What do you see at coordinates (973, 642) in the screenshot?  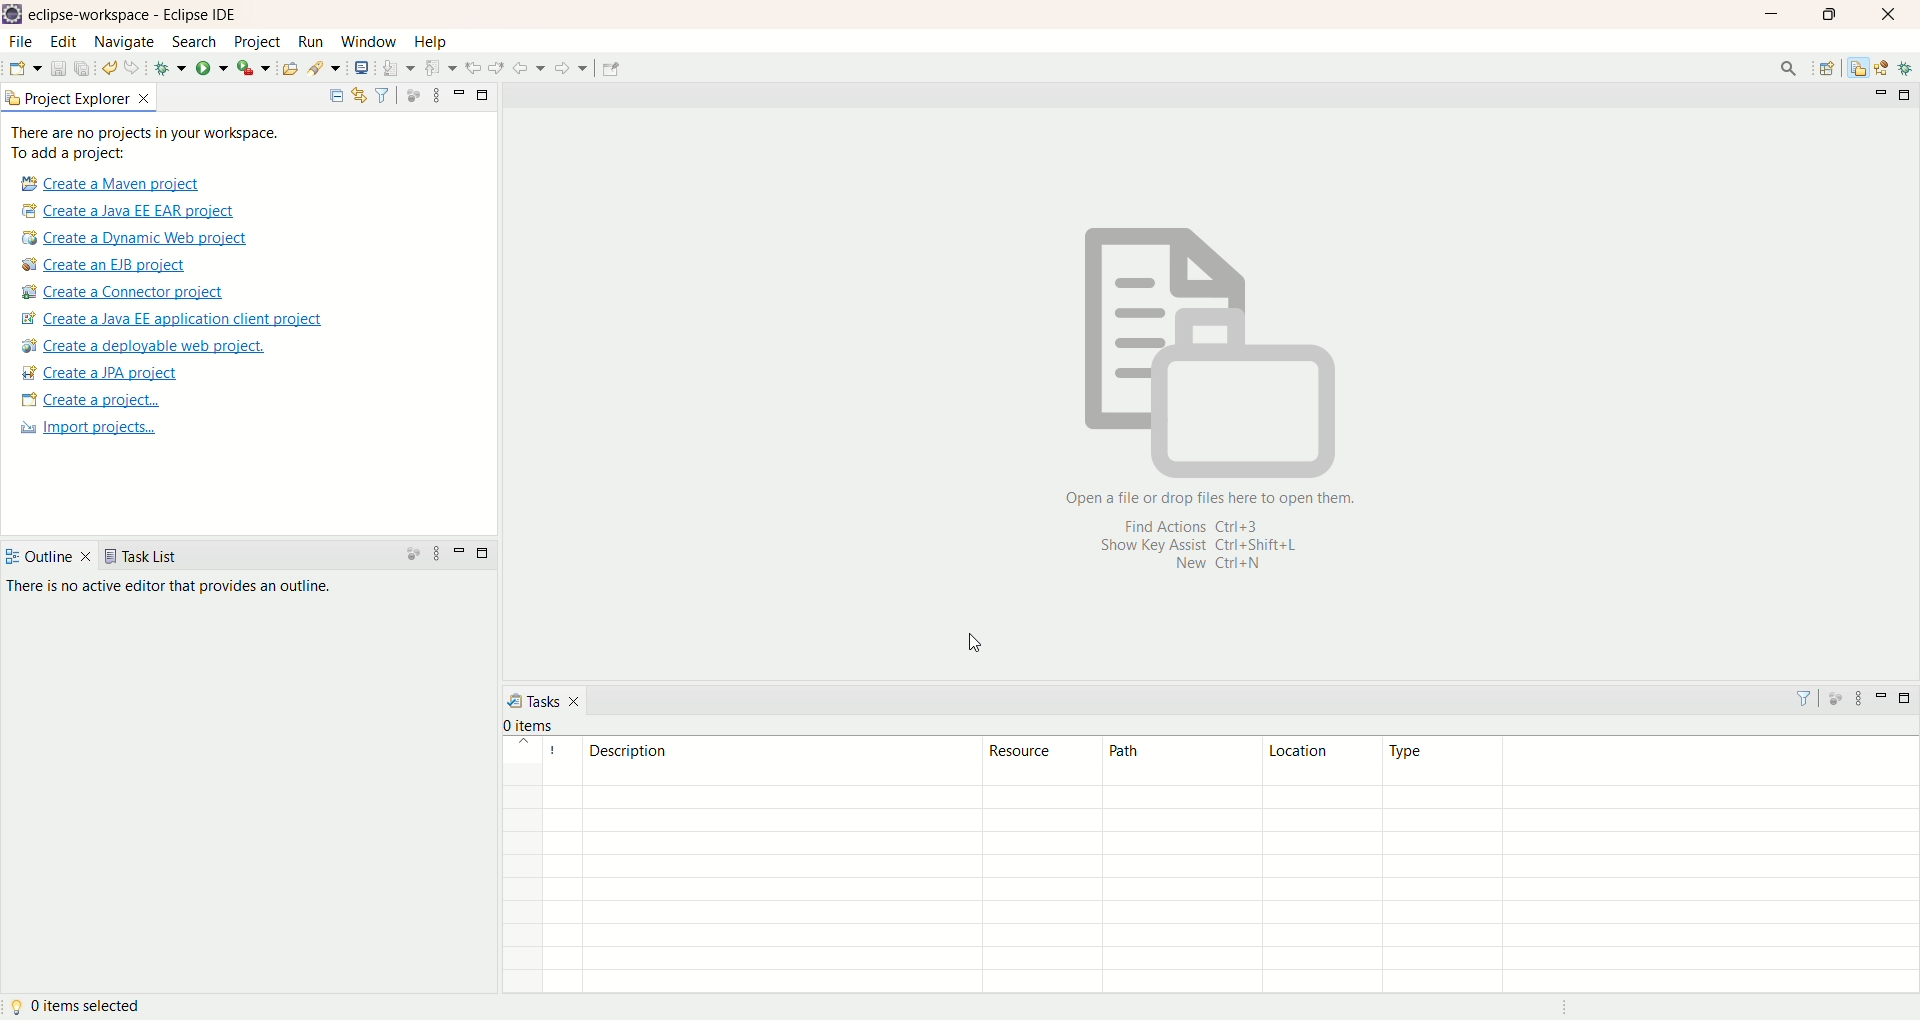 I see `cursor` at bounding box center [973, 642].